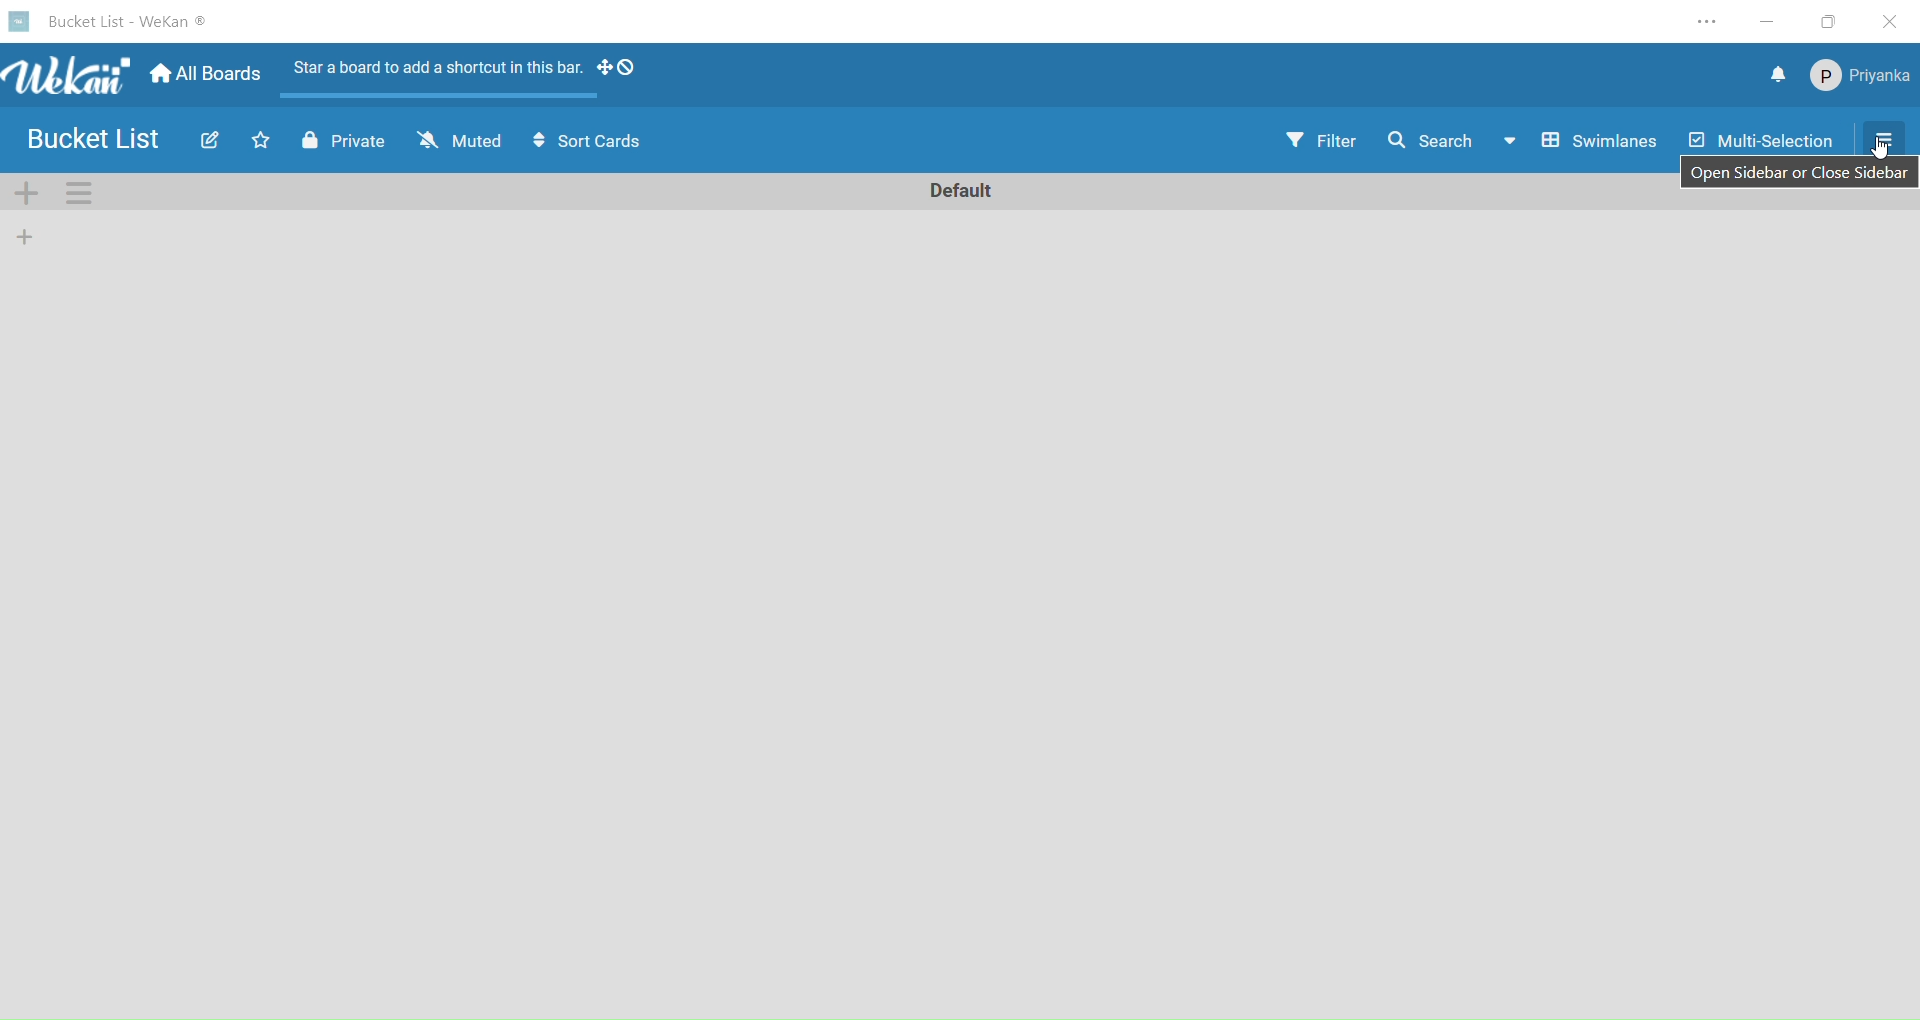  Describe the element at coordinates (347, 141) in the screenshot. I see `private` at that location.